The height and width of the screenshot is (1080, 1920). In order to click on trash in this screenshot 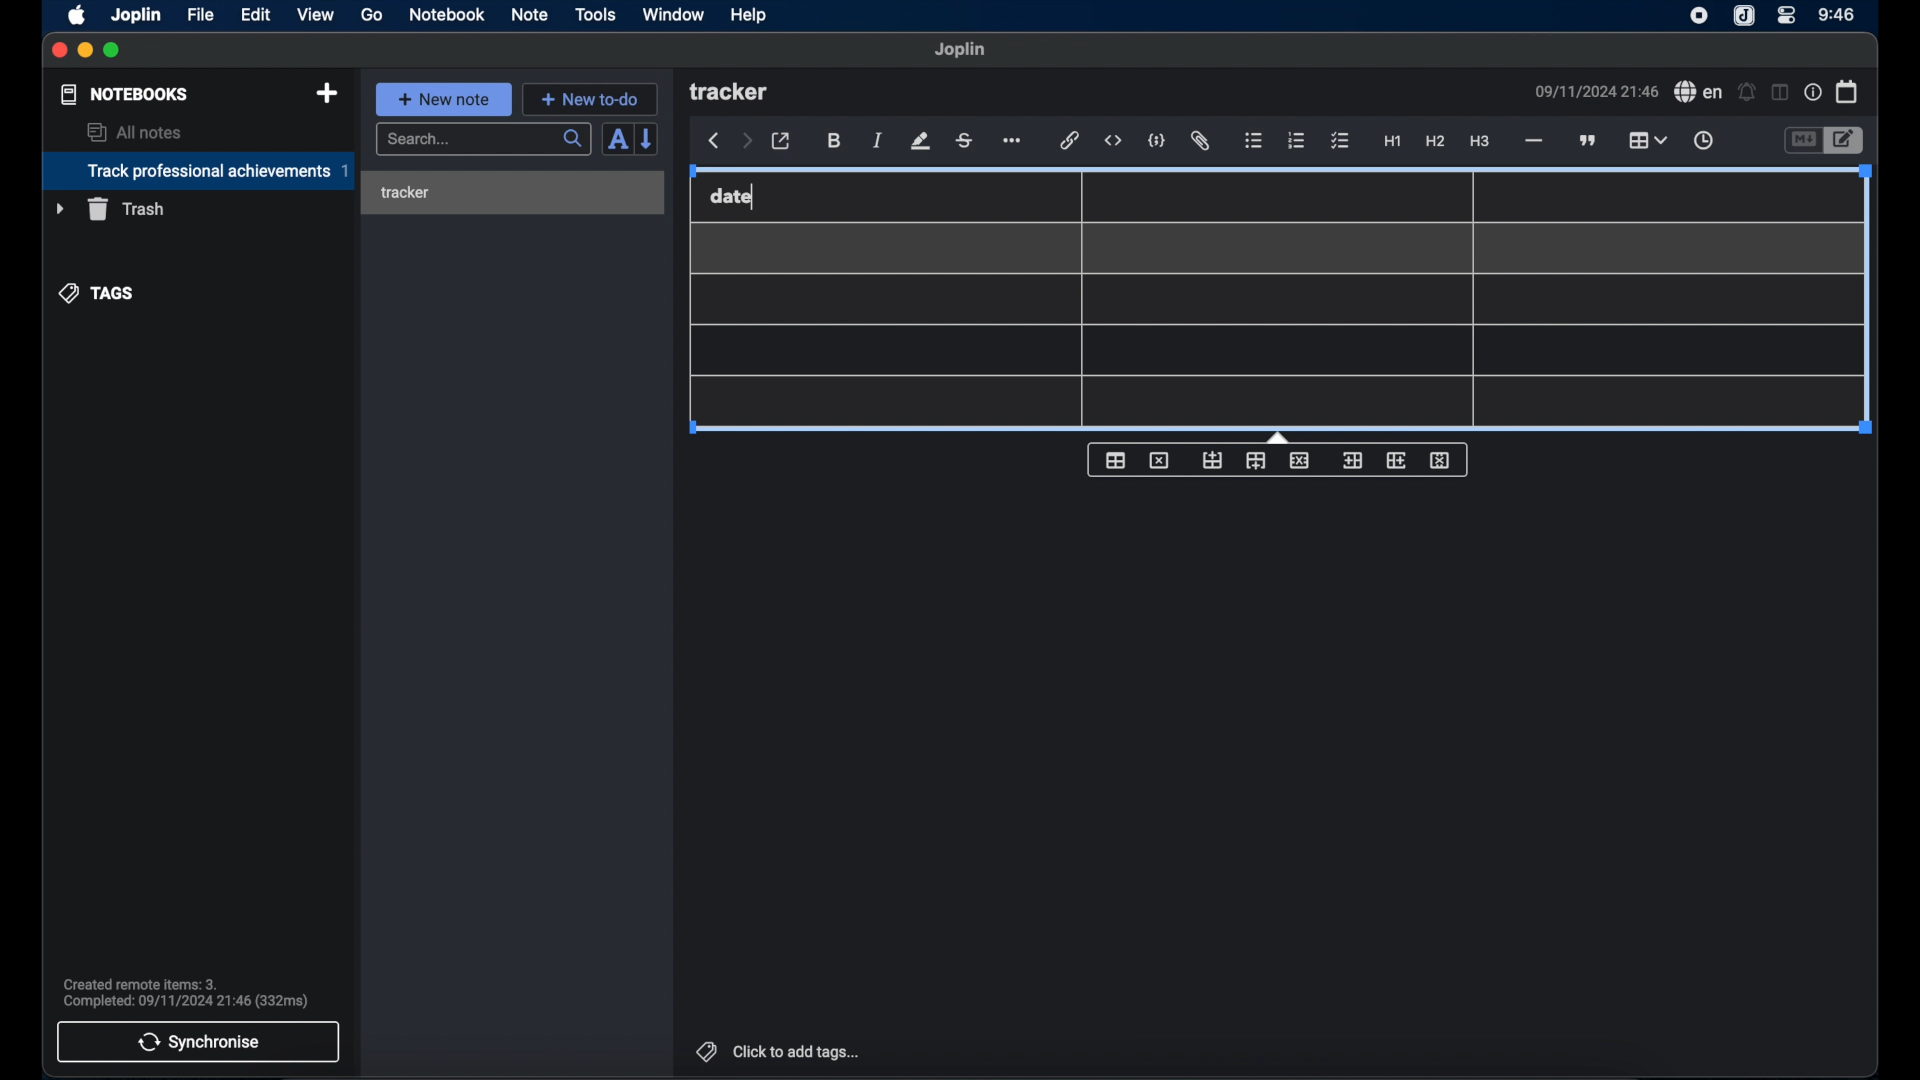, I will do `click(110, 209)`.